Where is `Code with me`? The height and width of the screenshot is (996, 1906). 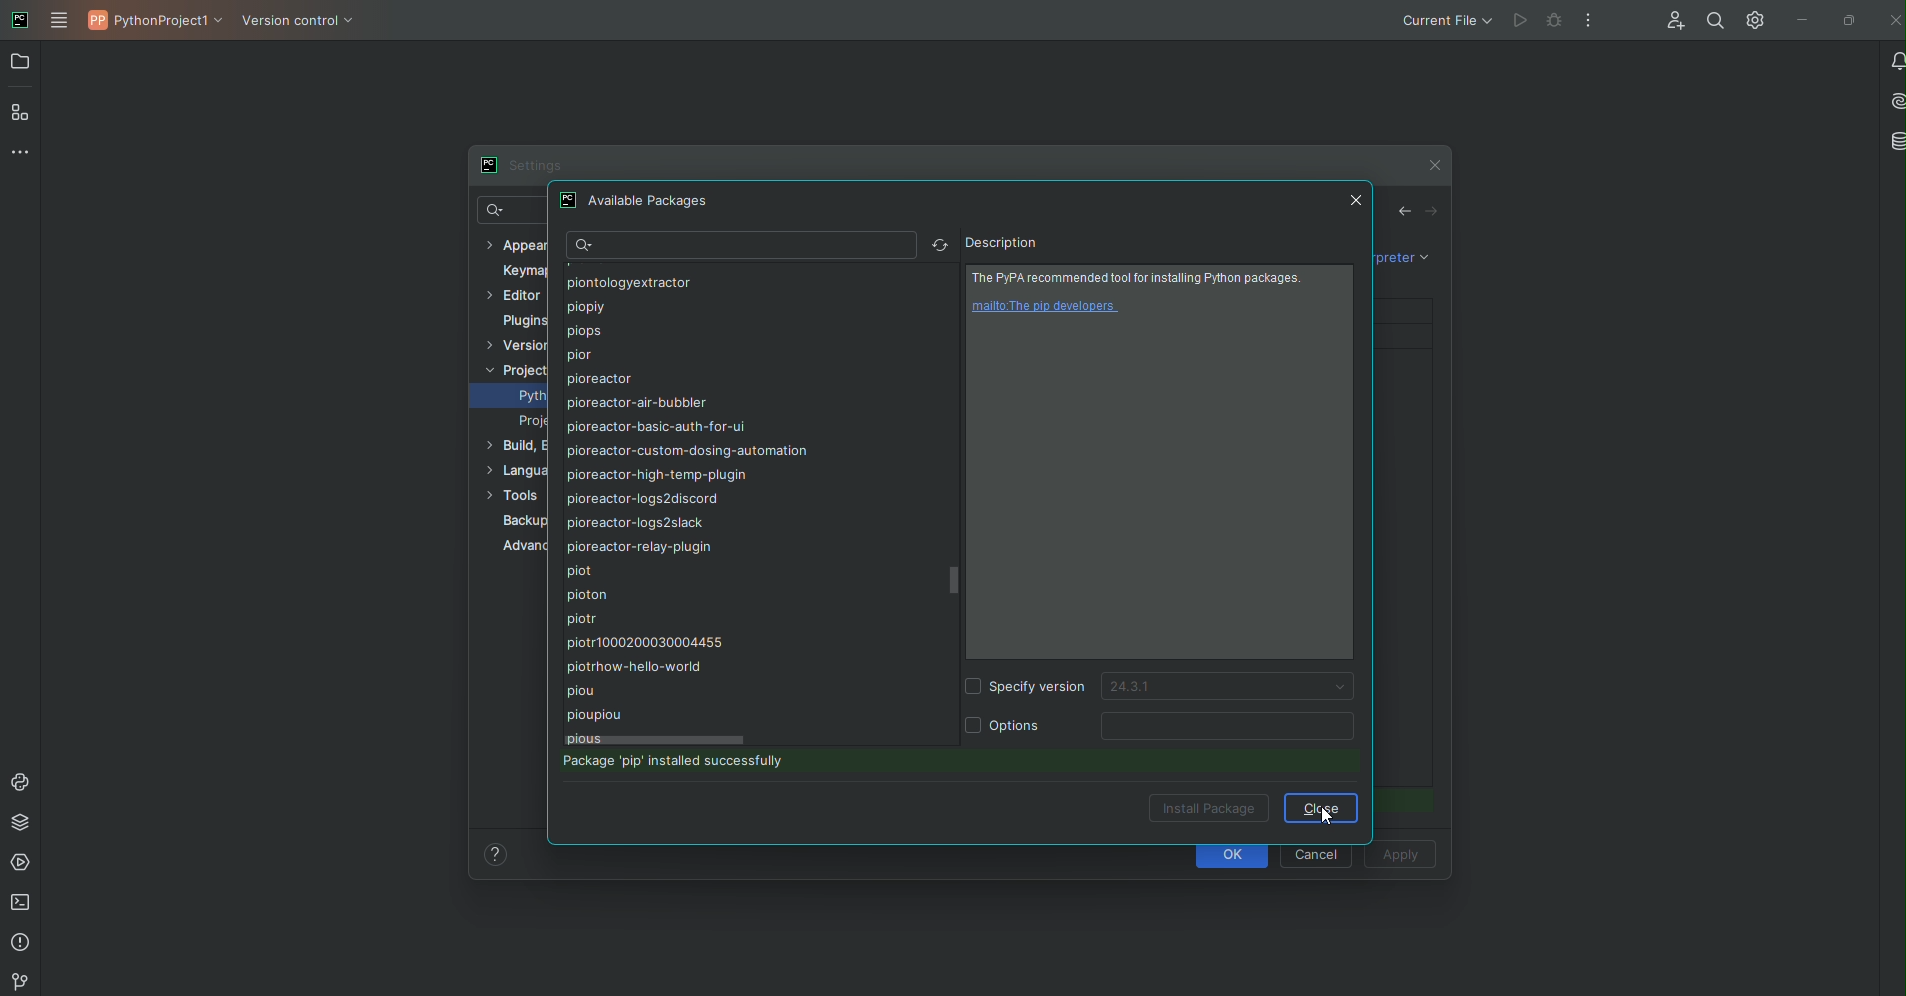 Code with me is located at coordinates (1674, 19).